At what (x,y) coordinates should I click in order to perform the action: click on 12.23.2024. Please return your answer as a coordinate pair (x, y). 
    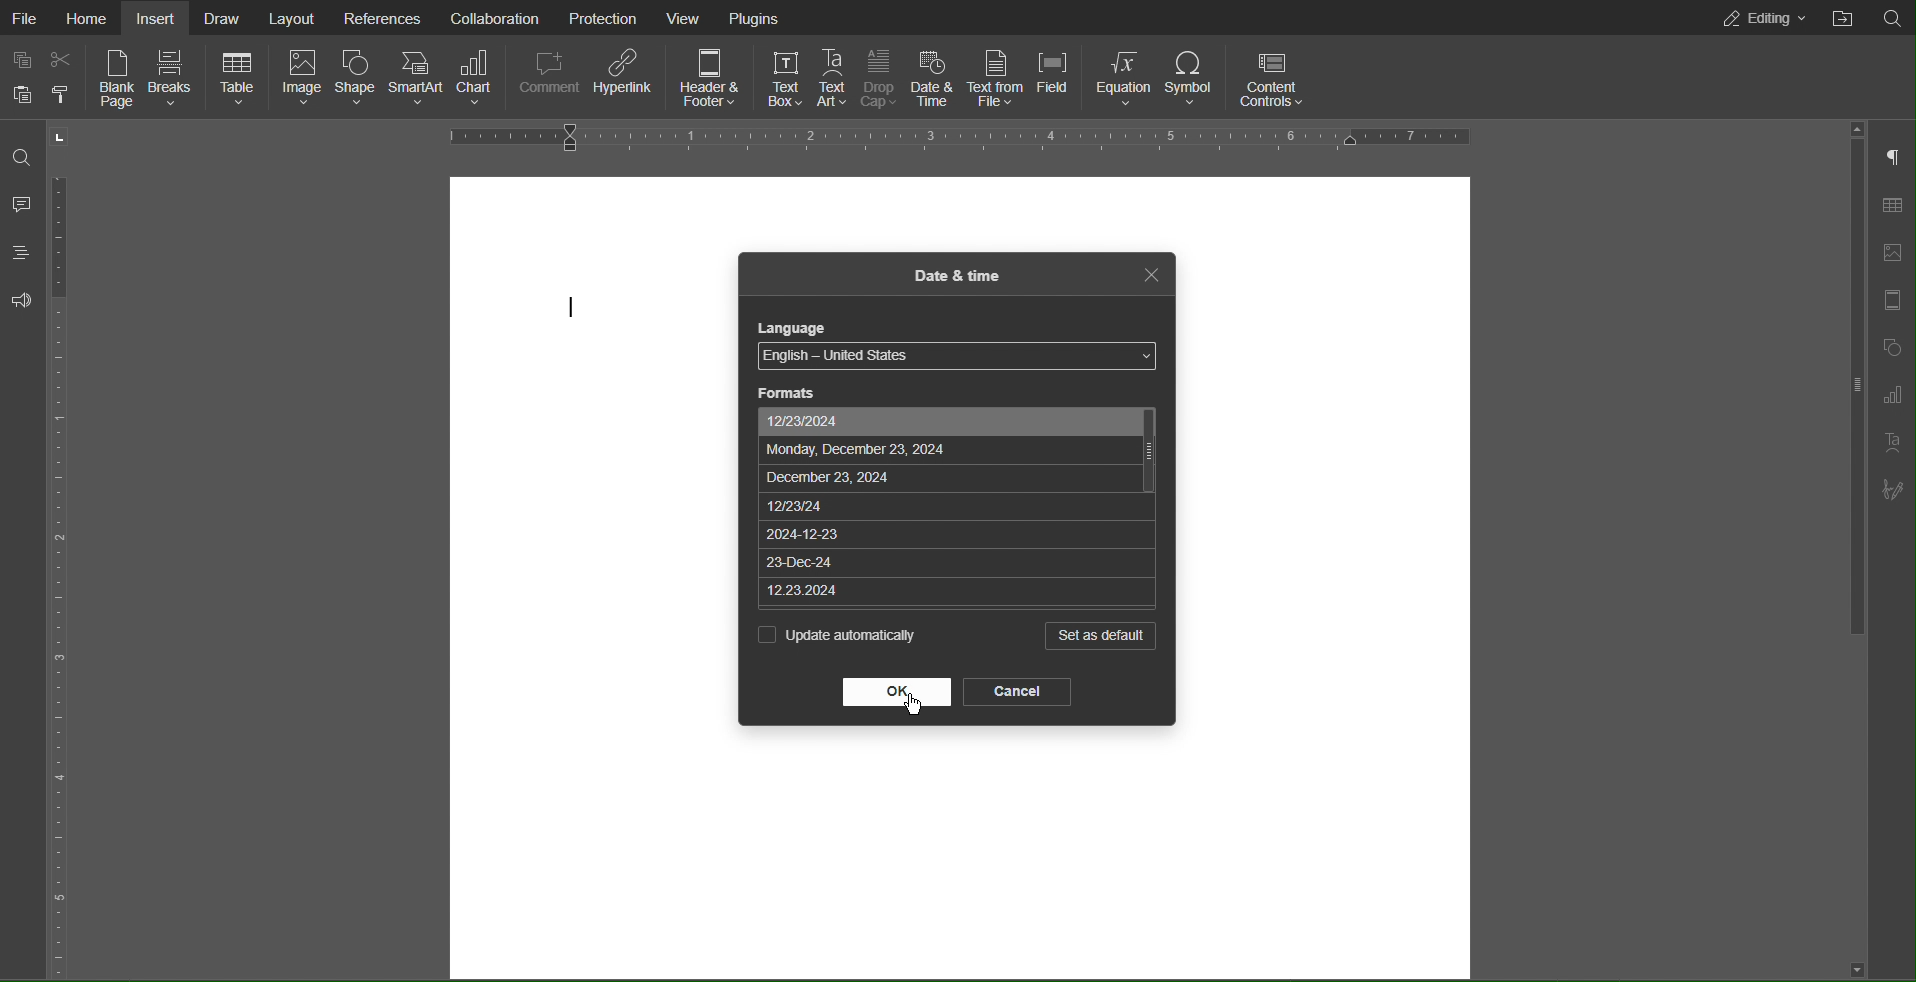
    Looking at the image, I should click on (956, 591).